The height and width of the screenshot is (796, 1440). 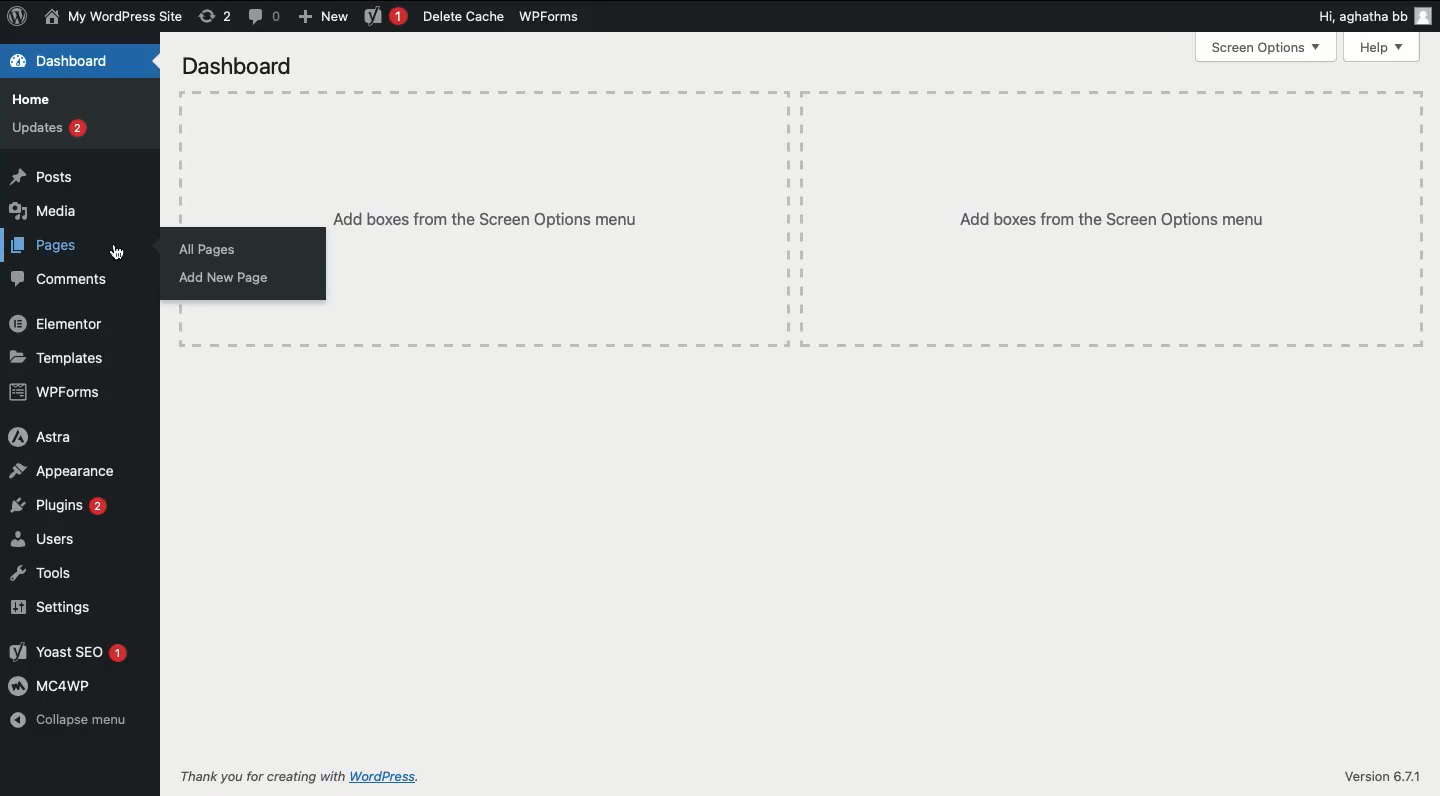 I want to click on Add boxes from the screen options menu, so click(x=561, y=219).